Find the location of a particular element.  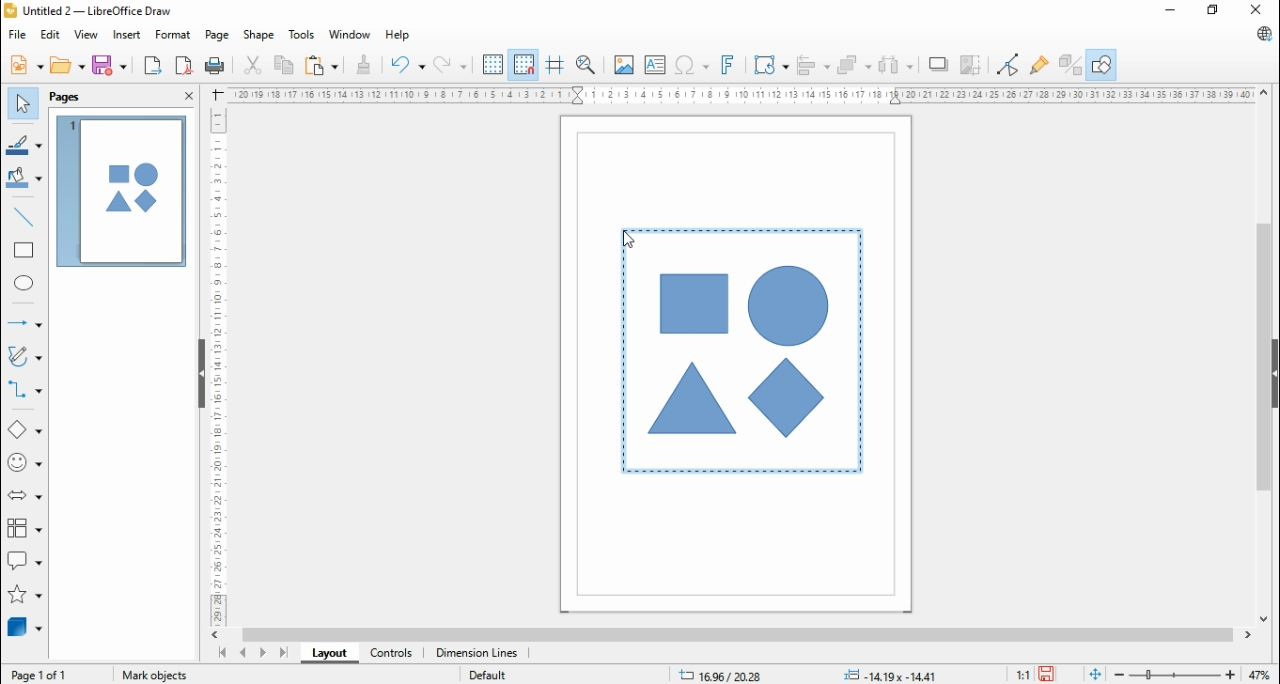

shadow is located at coordinates (936, 64).